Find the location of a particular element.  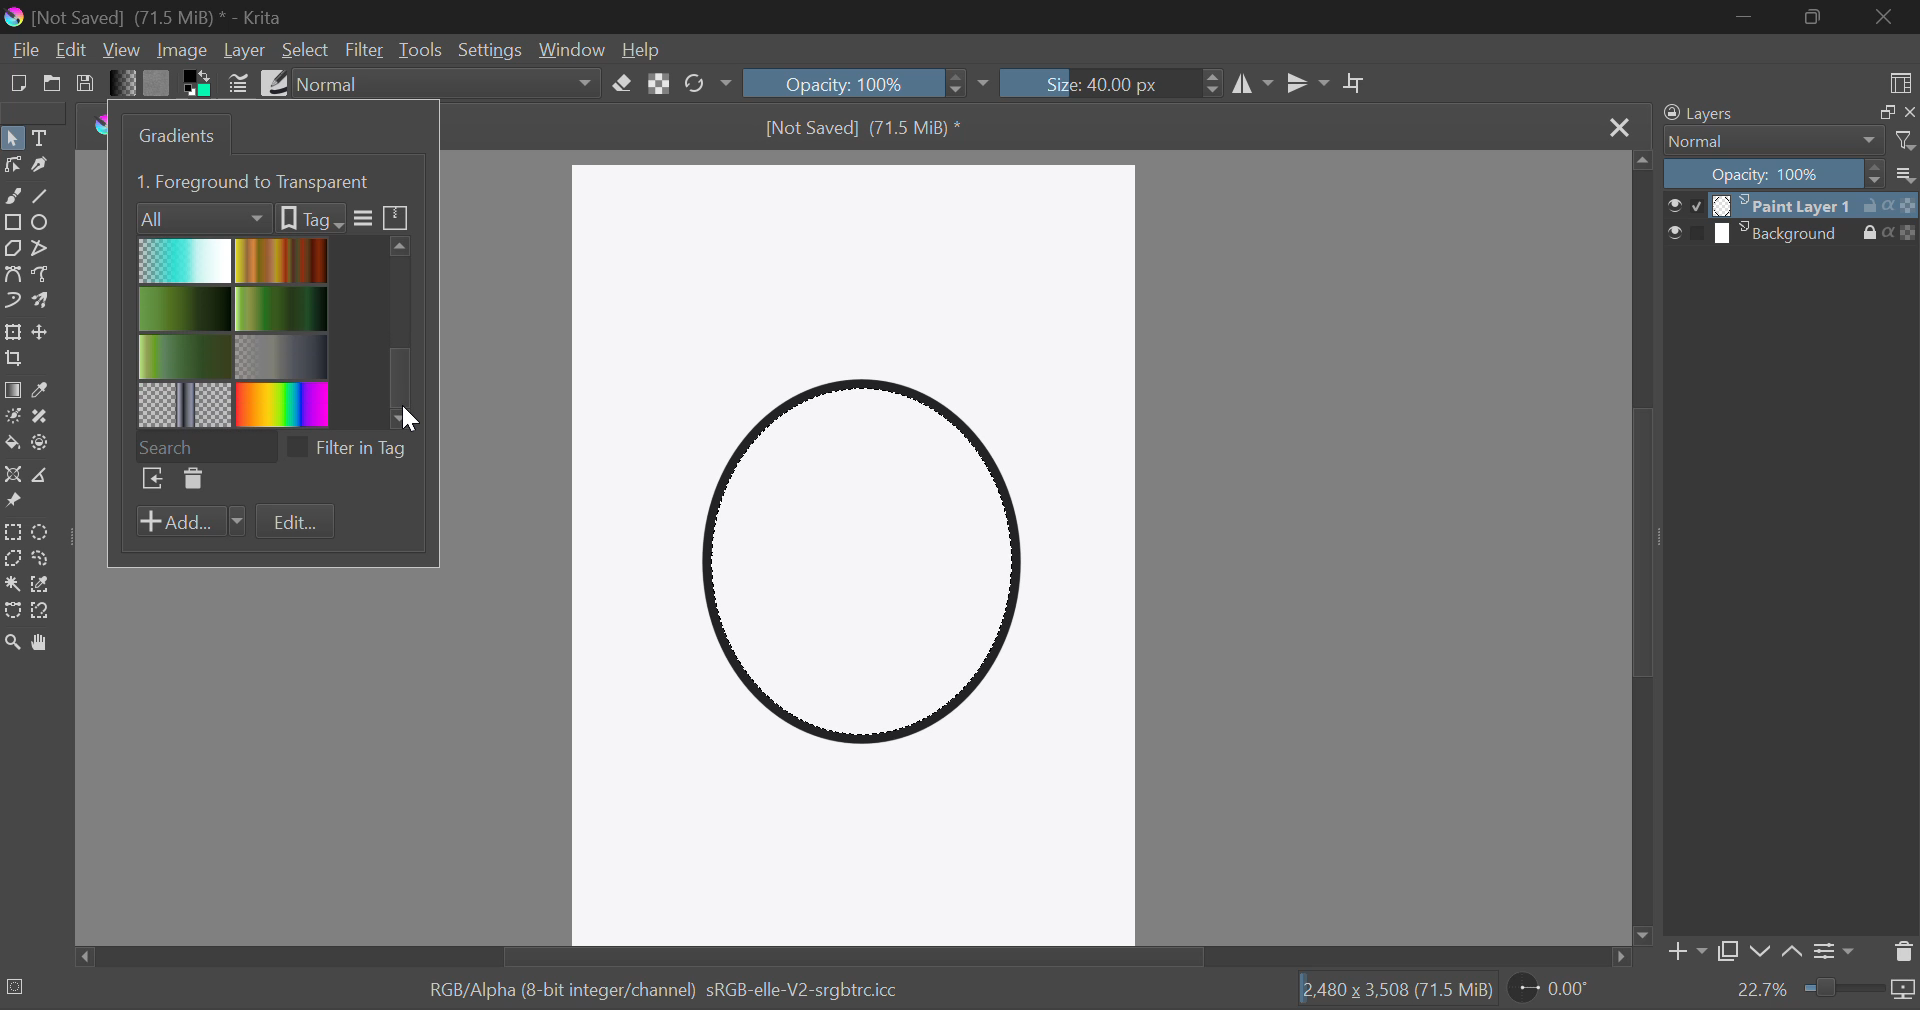

Circular Selection is located at coordinates (45, 530).